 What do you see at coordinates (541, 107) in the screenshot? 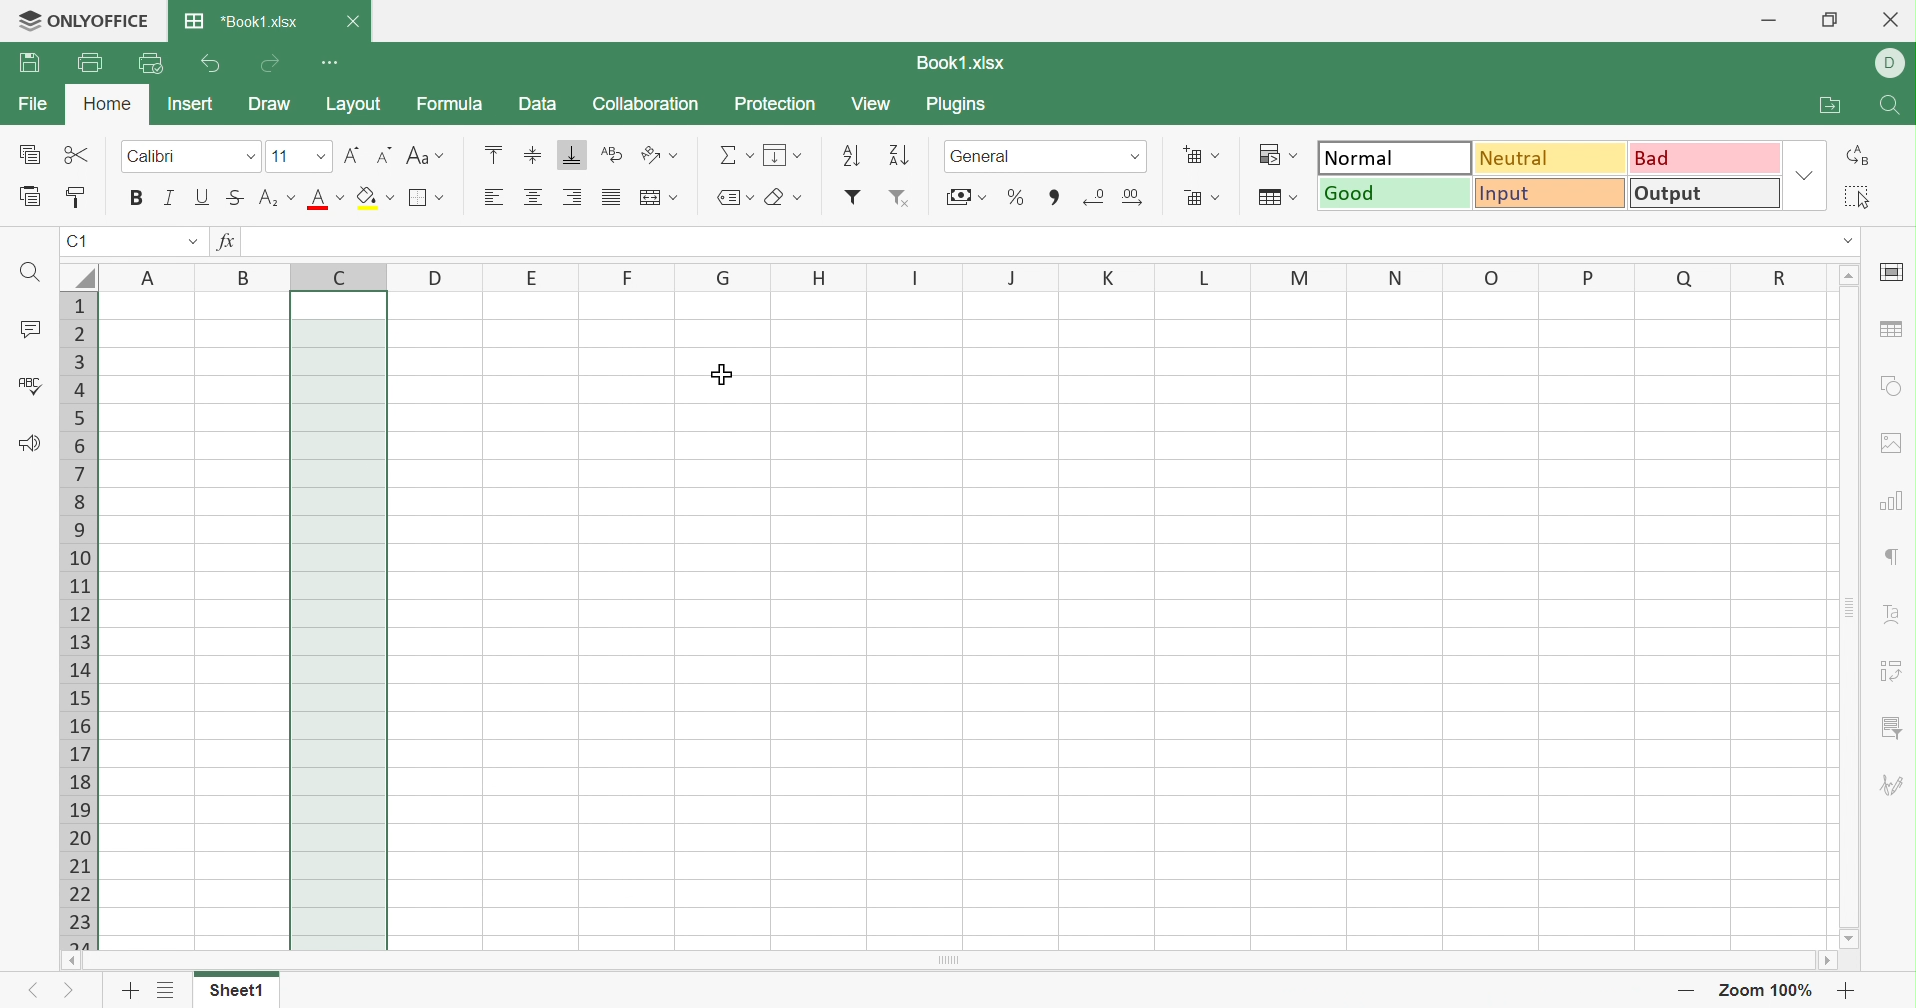
I see `Data` at bounding box center [541, 107].